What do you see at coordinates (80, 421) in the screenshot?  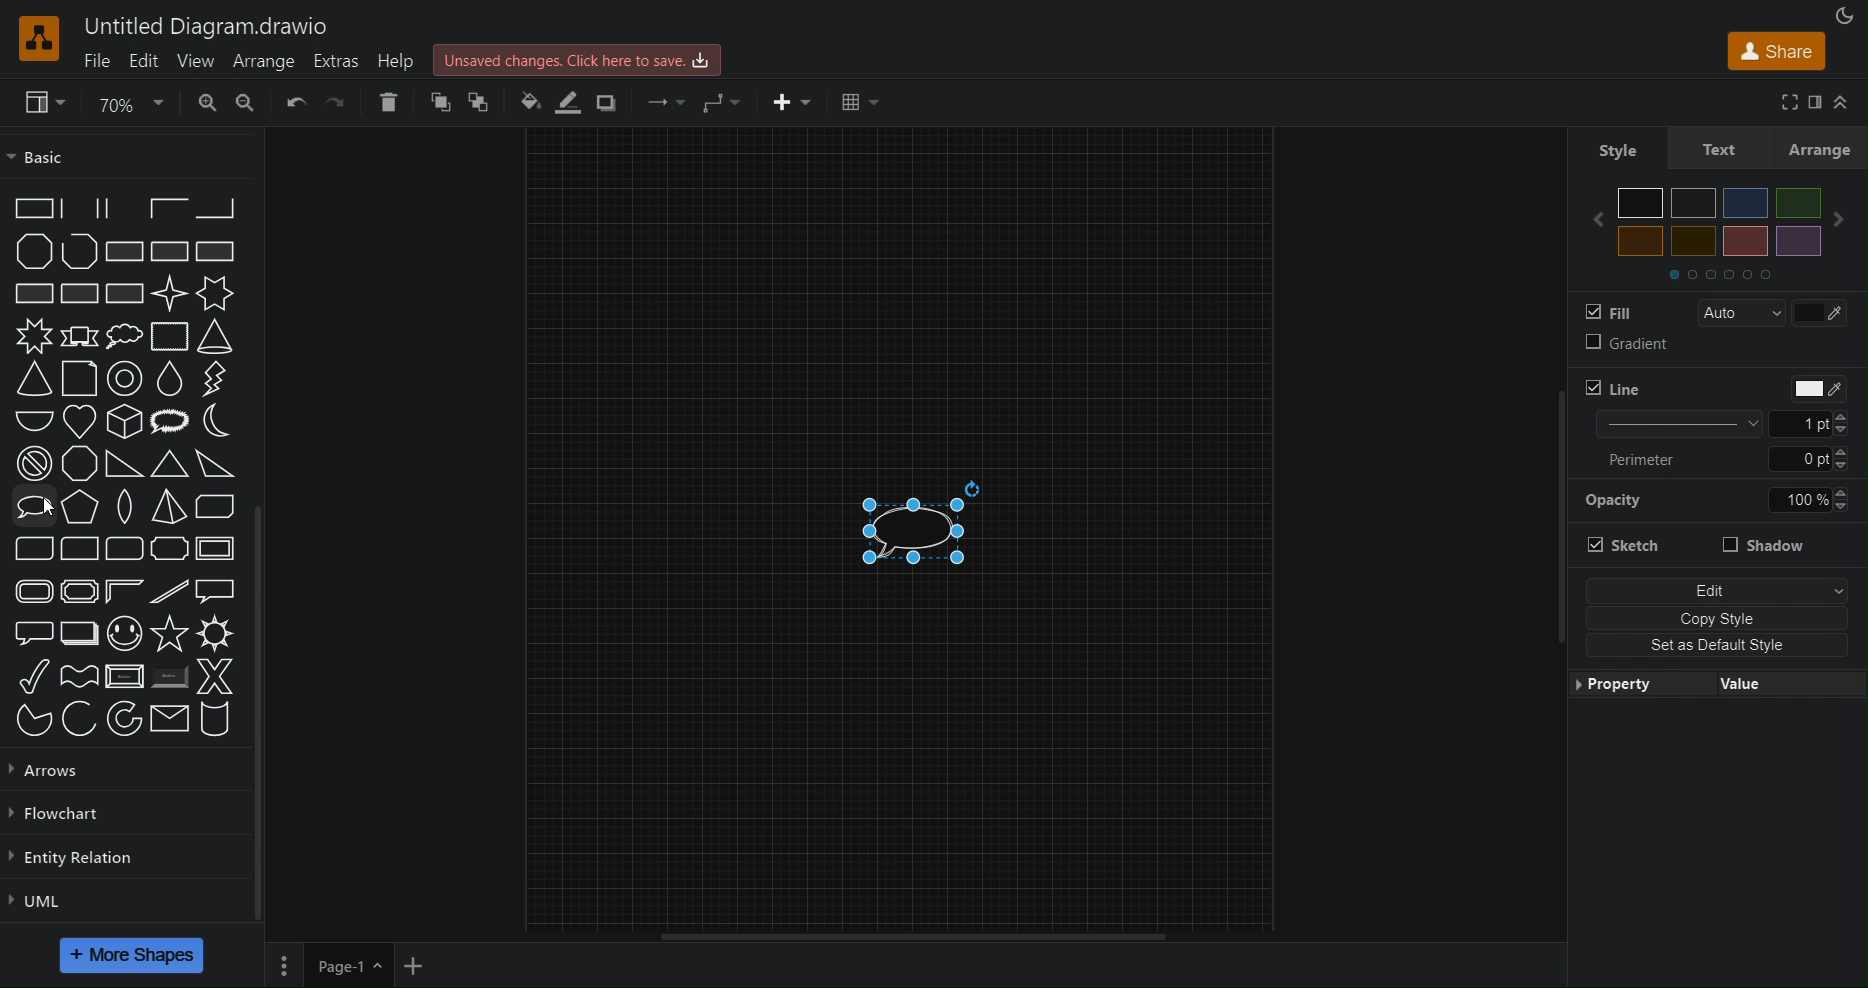 I see `Heart` at bounding box center [80, 421].